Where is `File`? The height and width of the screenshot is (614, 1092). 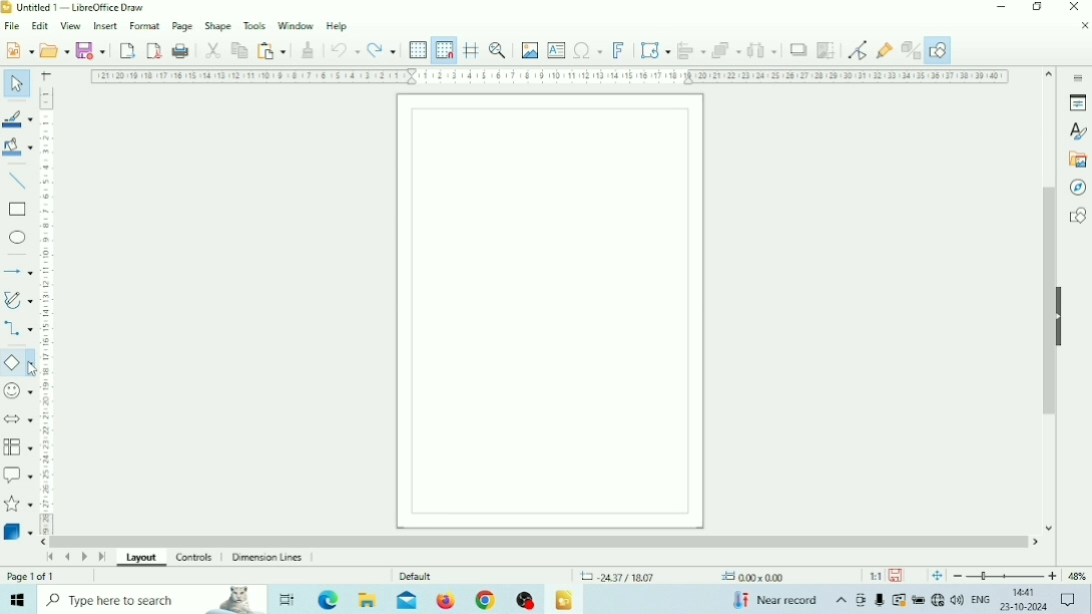 File is located at coordinates (13, 26).